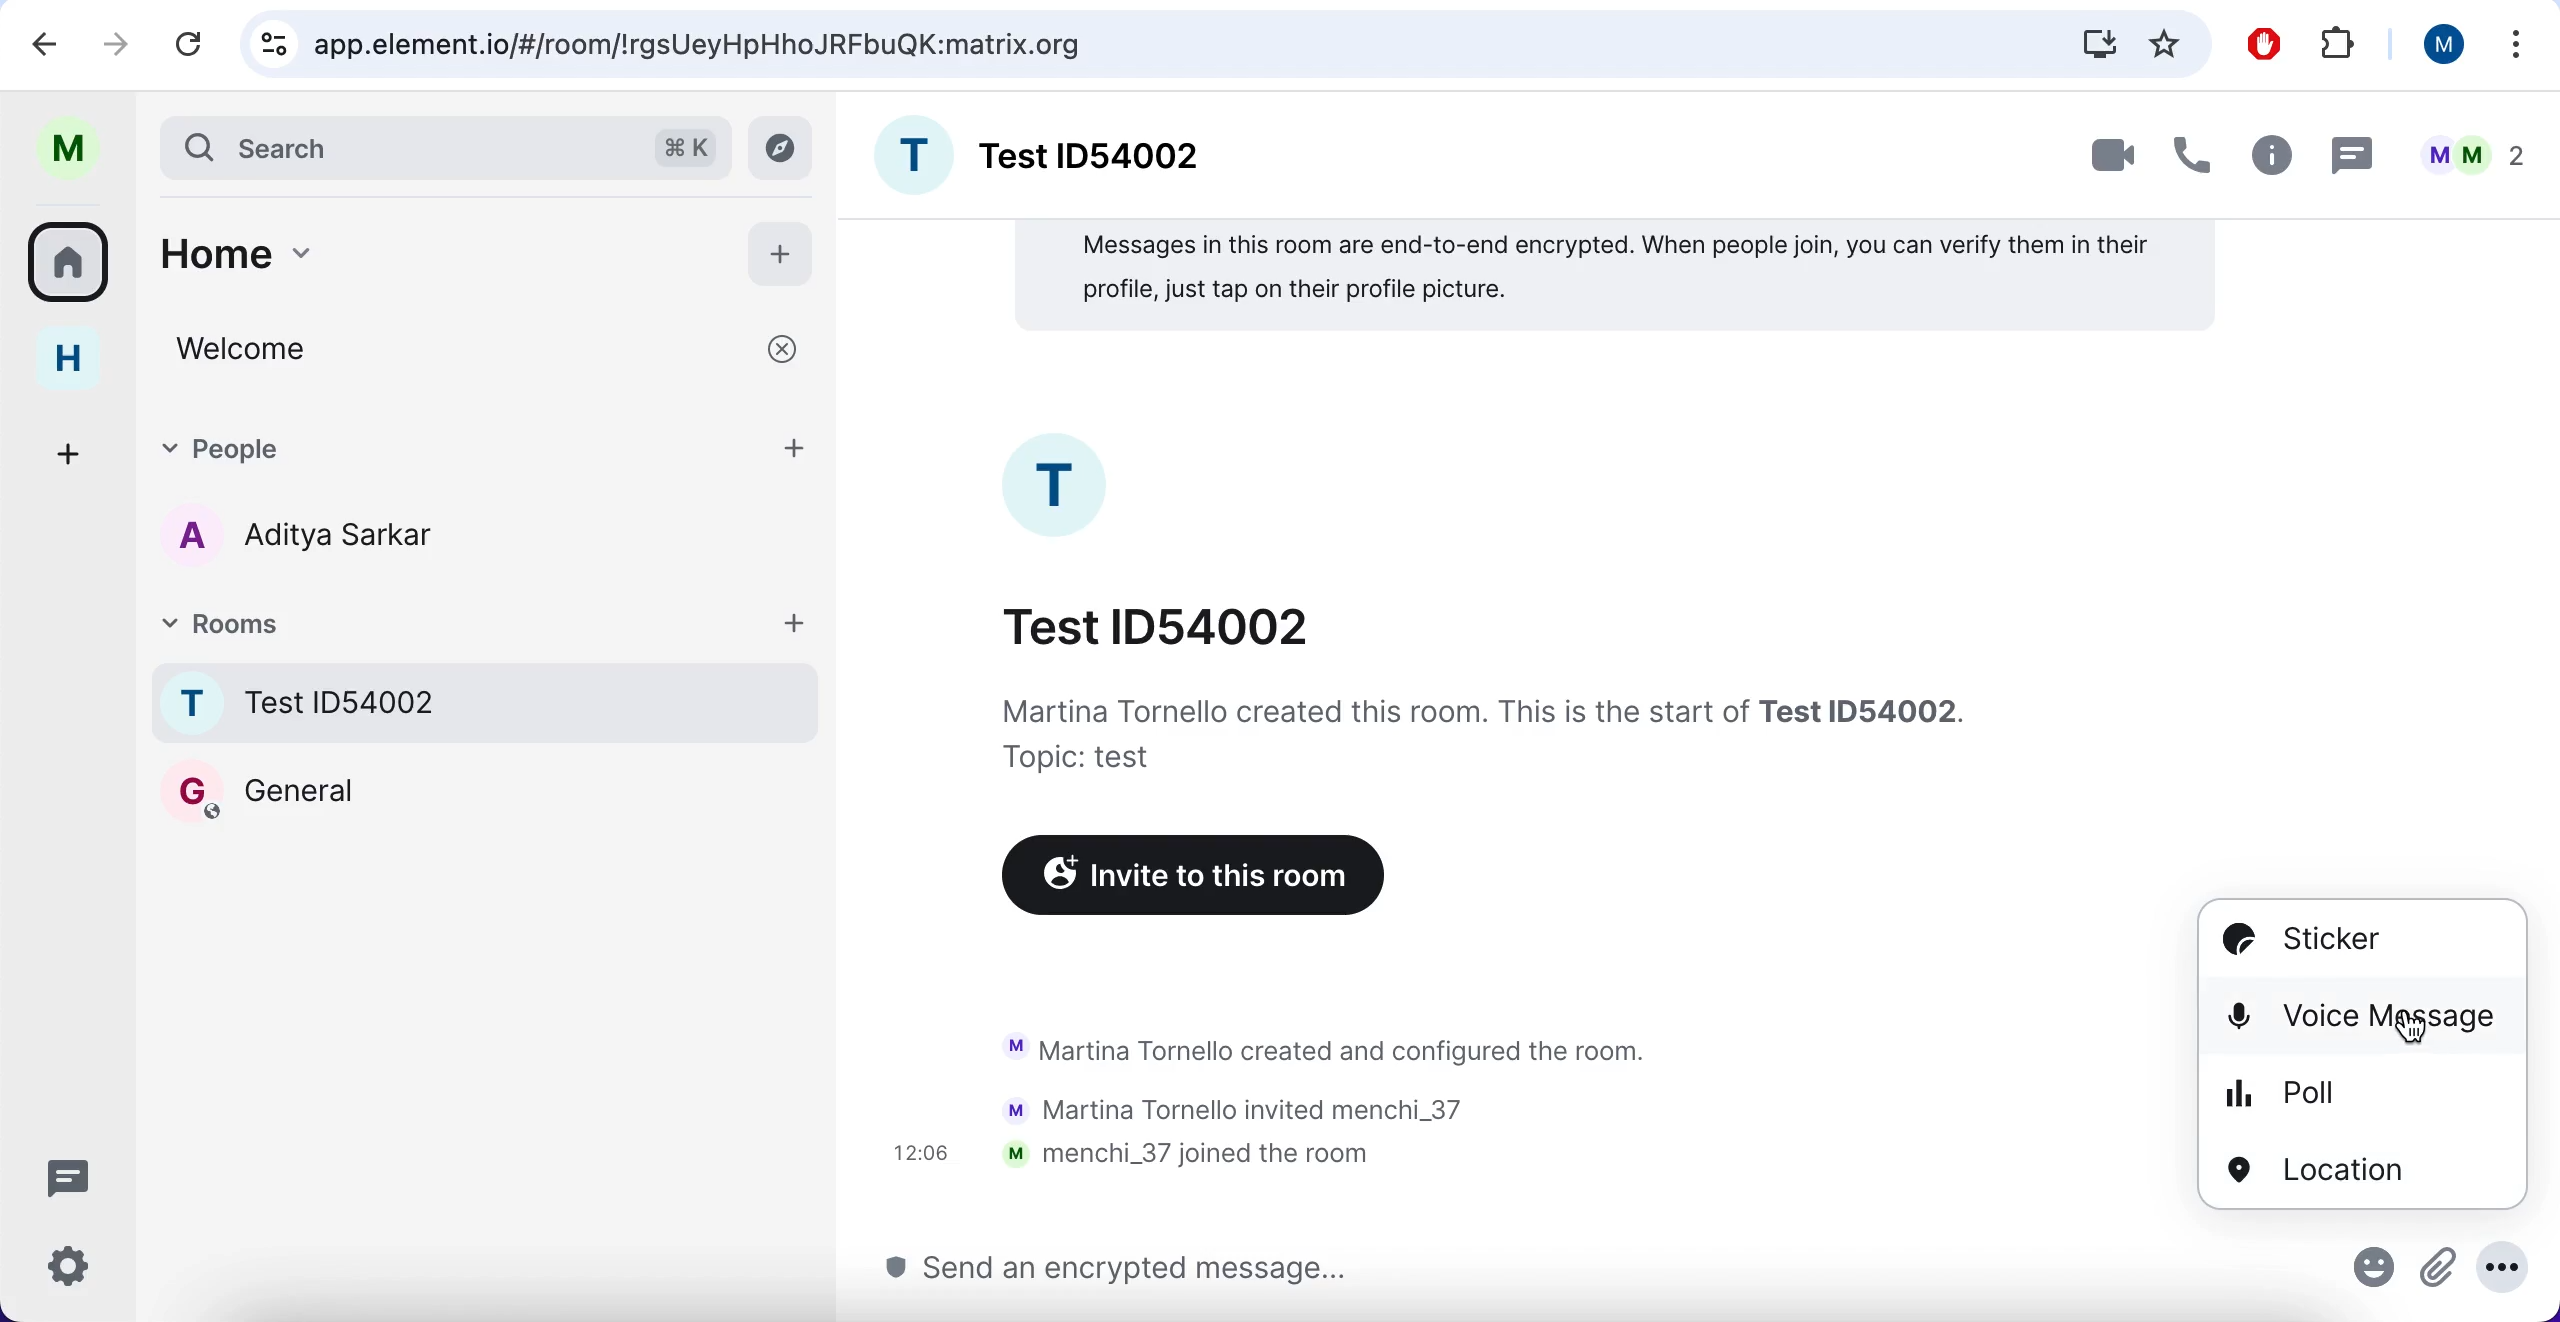 The height and width of the screenshot is (1322, 2560). Describe the element at coordinates (2318, 1170) in the screenshot. I see `location` at that location.